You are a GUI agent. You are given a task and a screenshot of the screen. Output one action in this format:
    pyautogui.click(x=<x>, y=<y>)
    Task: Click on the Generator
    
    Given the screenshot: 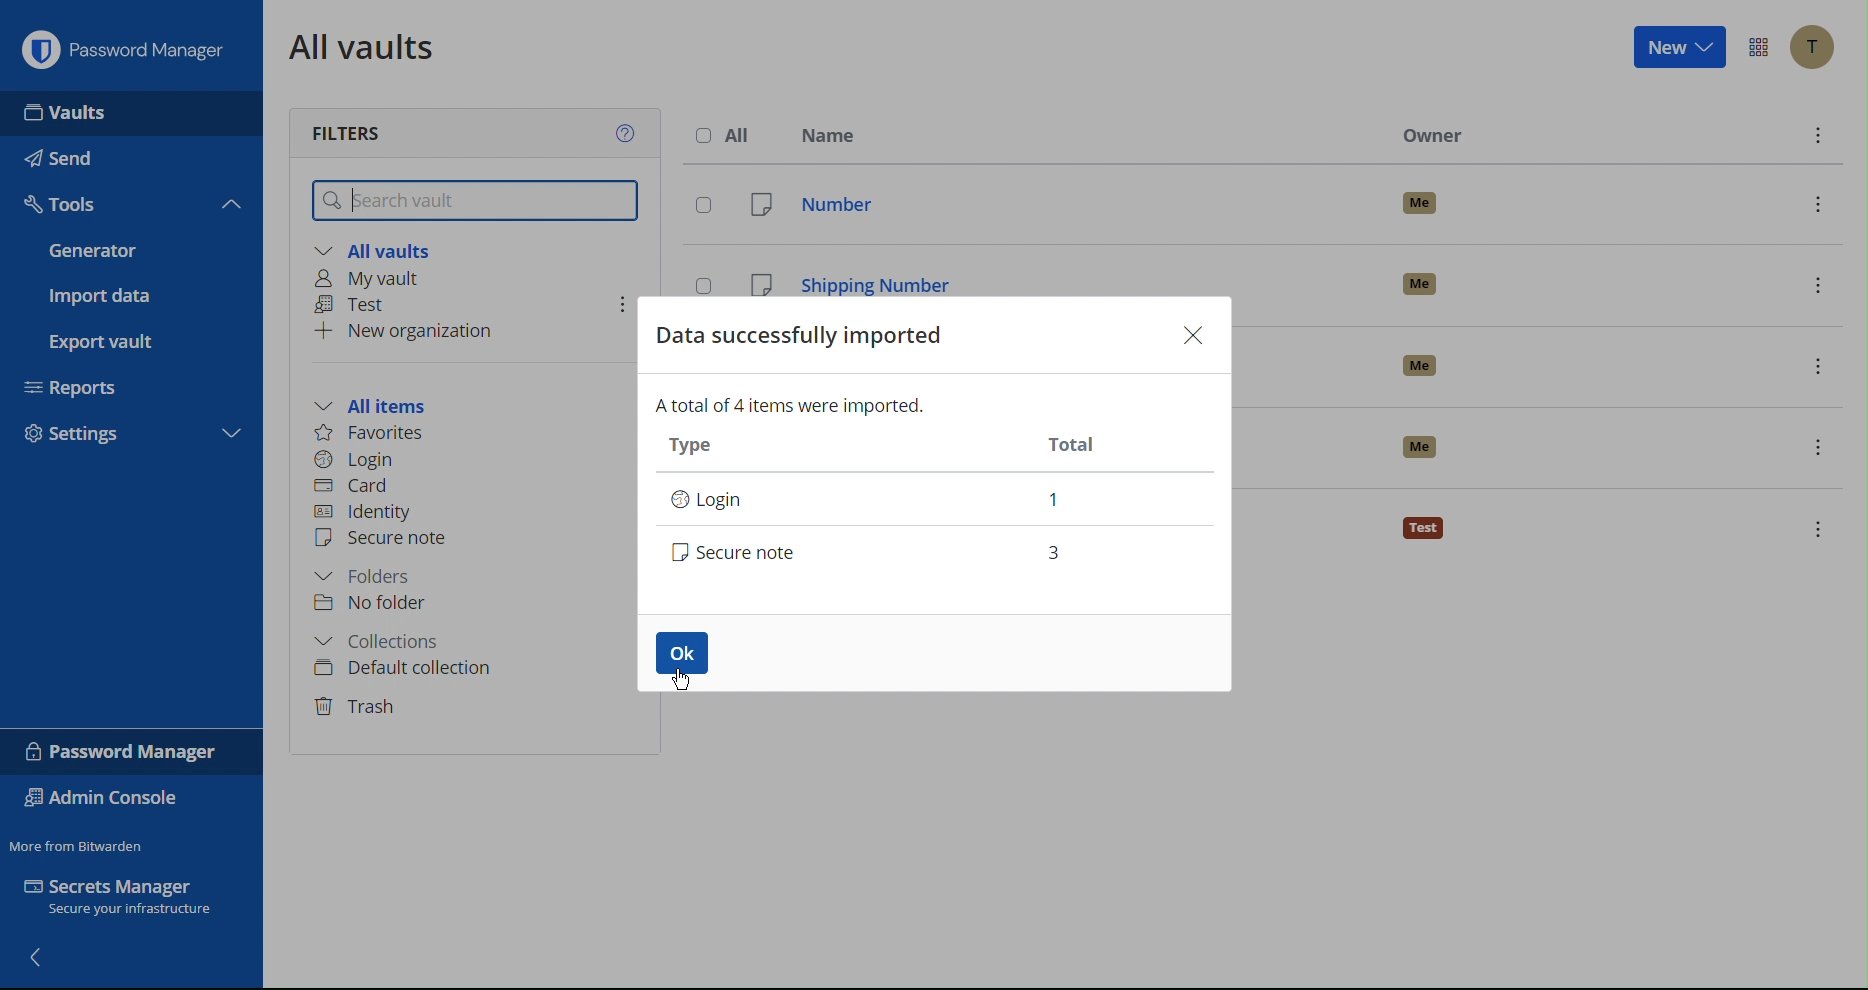 What is the action you would take?
    pyautogui.click(x=129, y=251)
    